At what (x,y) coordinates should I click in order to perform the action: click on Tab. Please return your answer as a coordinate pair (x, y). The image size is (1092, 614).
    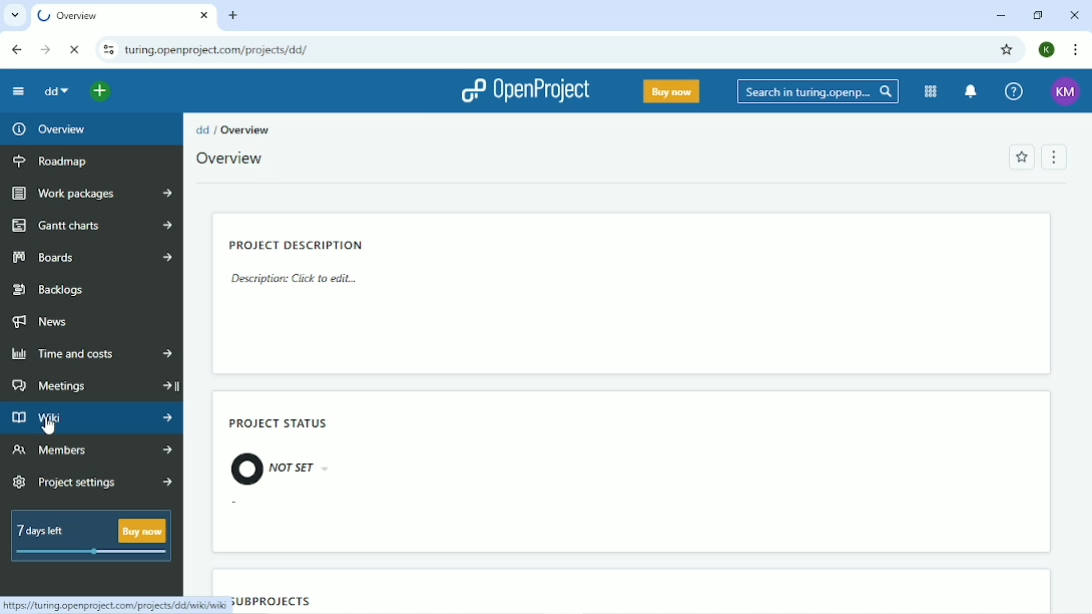
    Looking at the image, I should click on (221, 49).